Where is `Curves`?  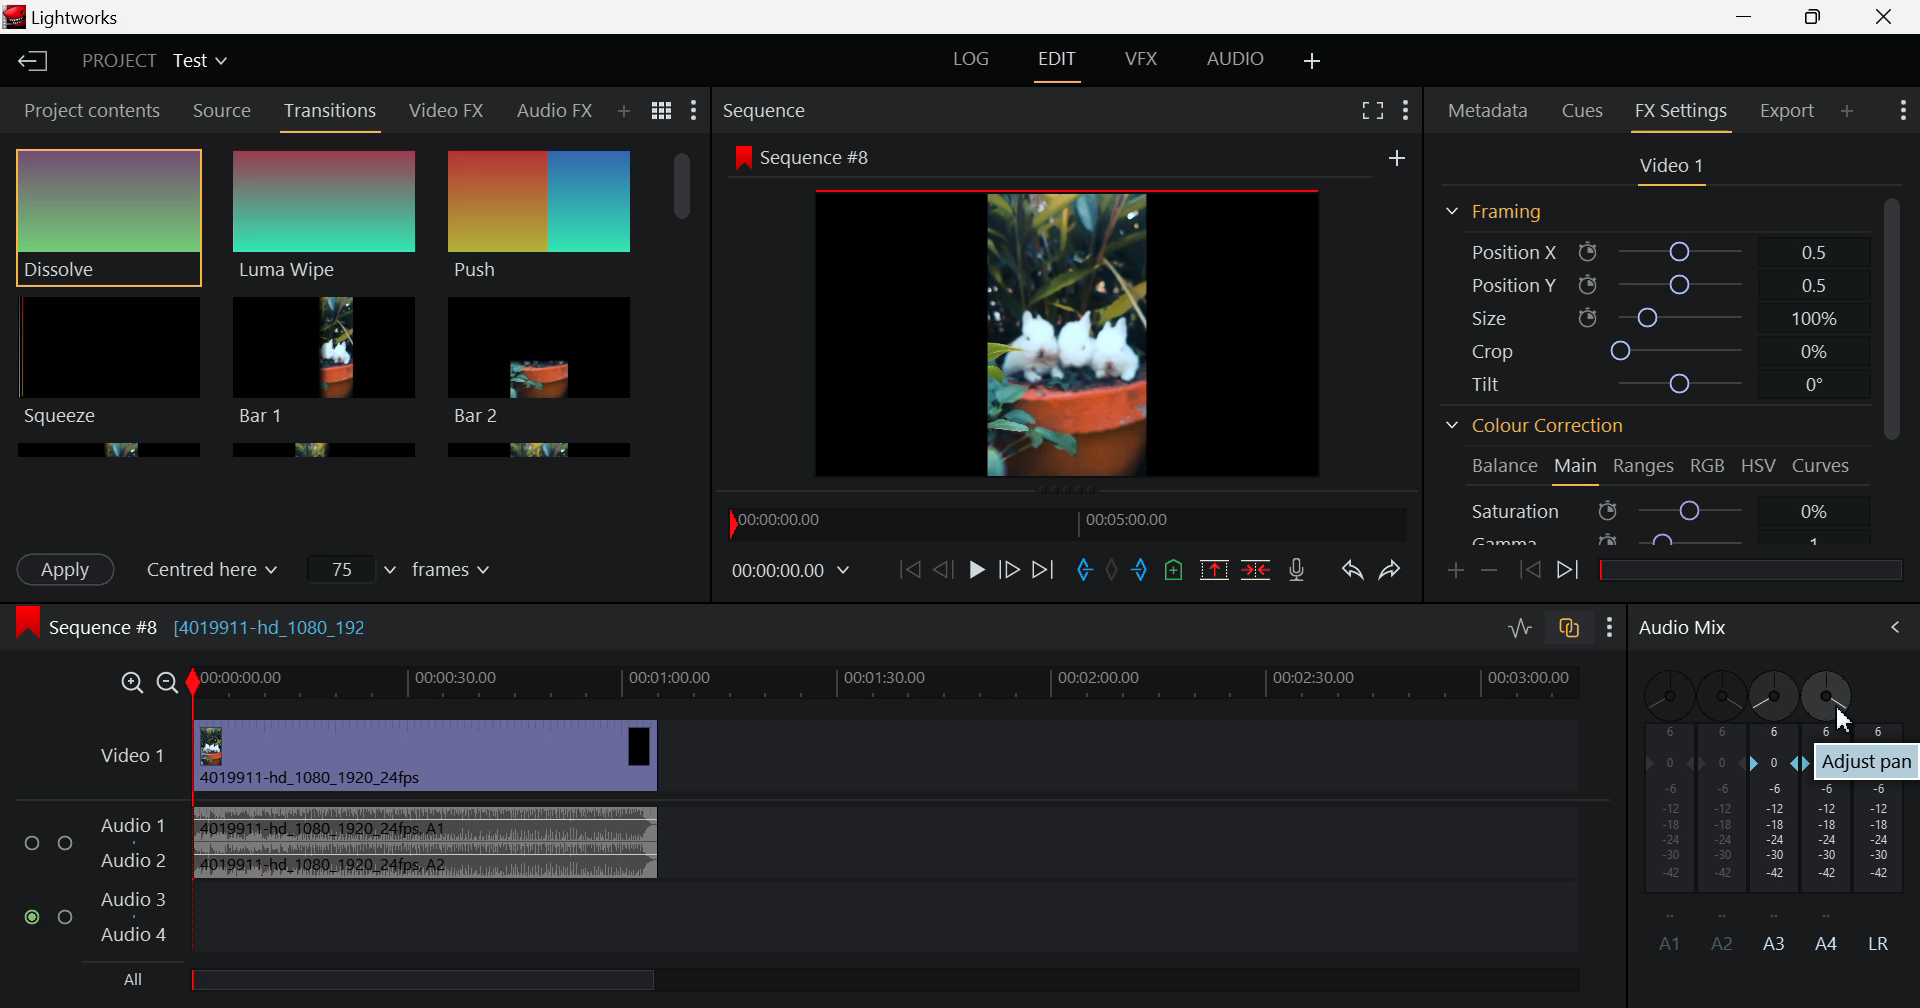 Curves is located at coordinates (1820, 465).